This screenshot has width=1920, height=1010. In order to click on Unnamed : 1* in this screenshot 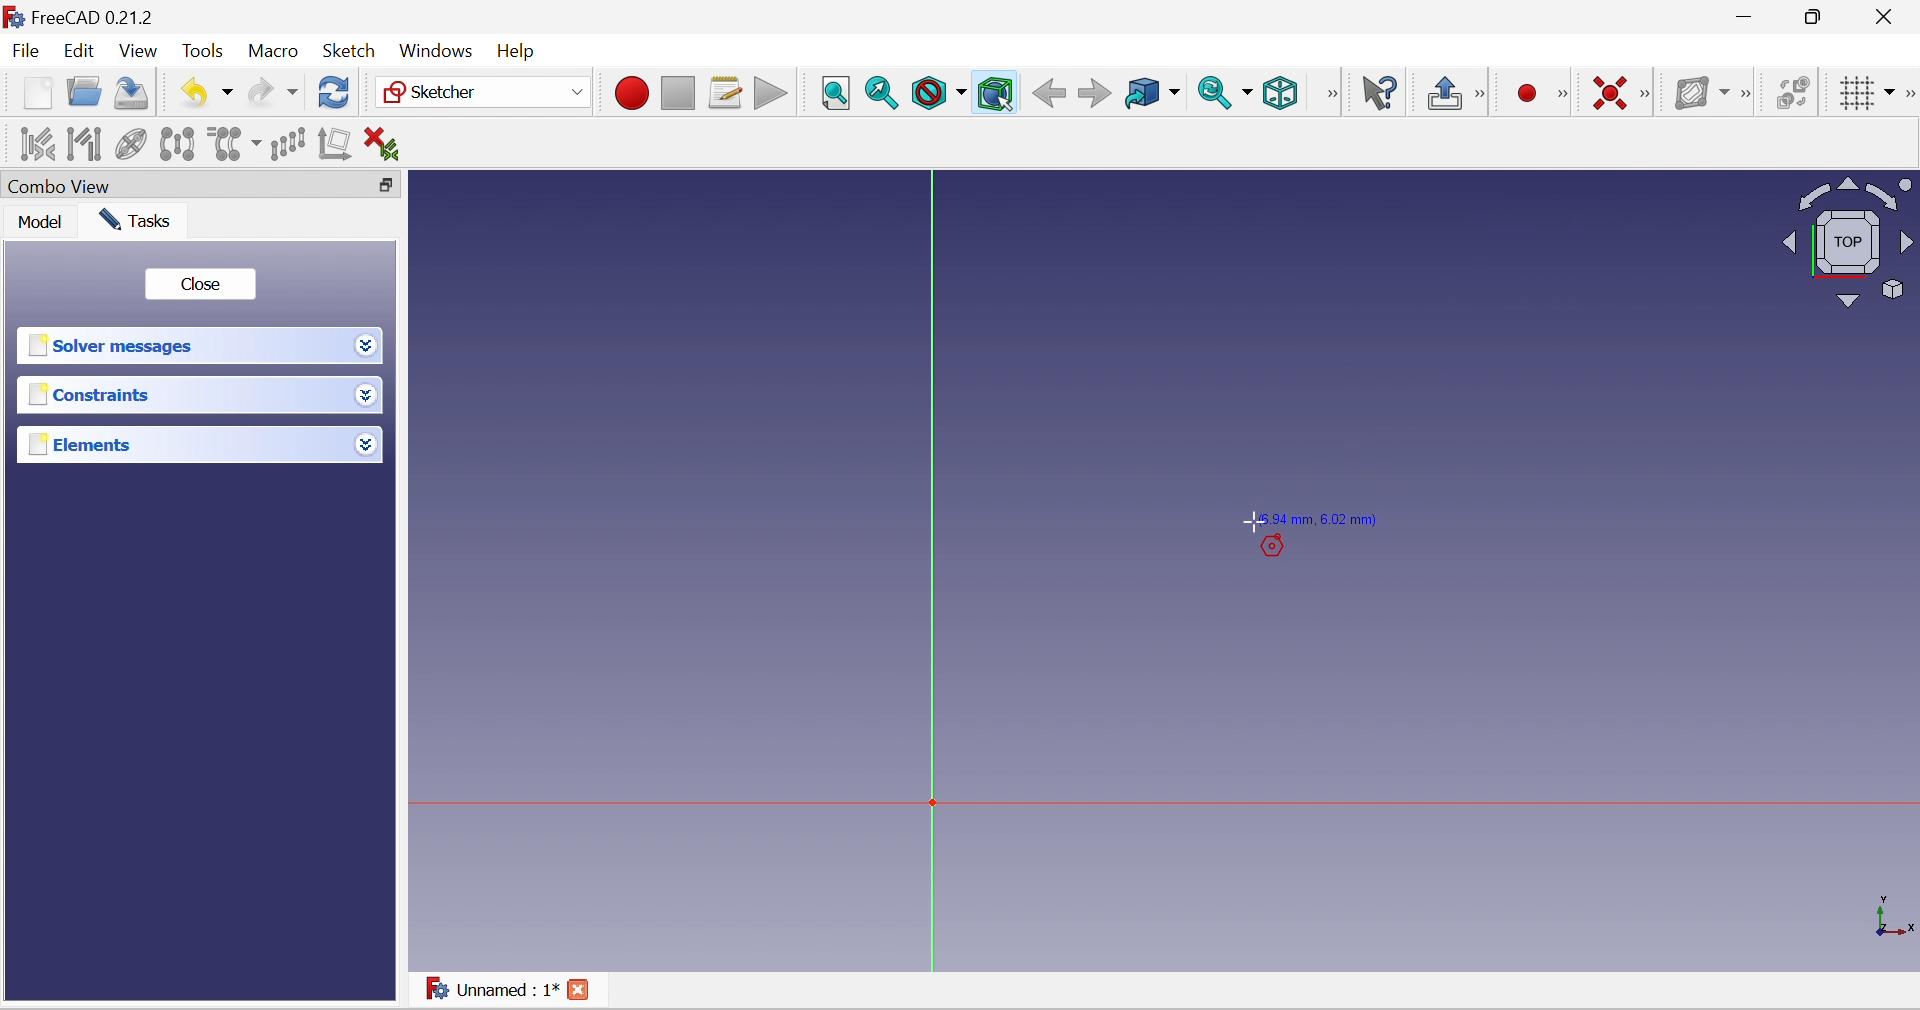, I will do `click(493, 987)`.